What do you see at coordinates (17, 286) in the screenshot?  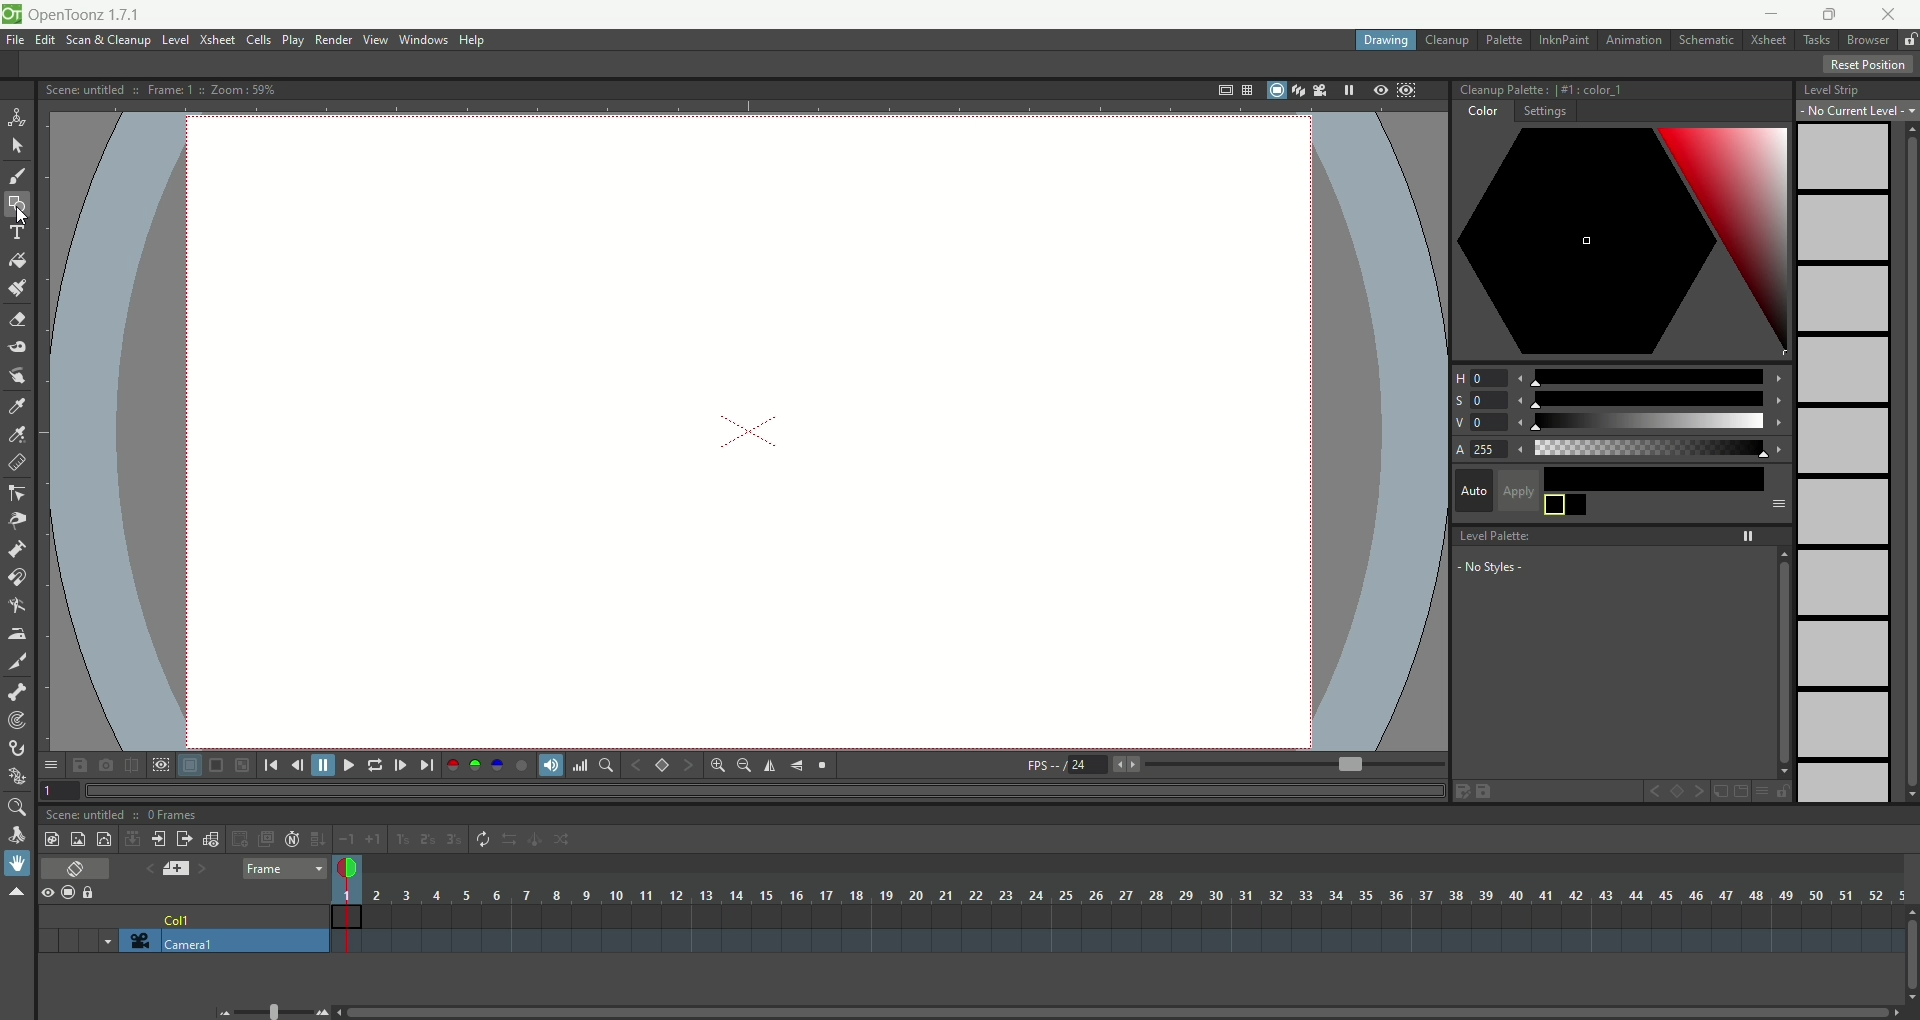 I see `paint brush tool` at bounding box center [17, 286].